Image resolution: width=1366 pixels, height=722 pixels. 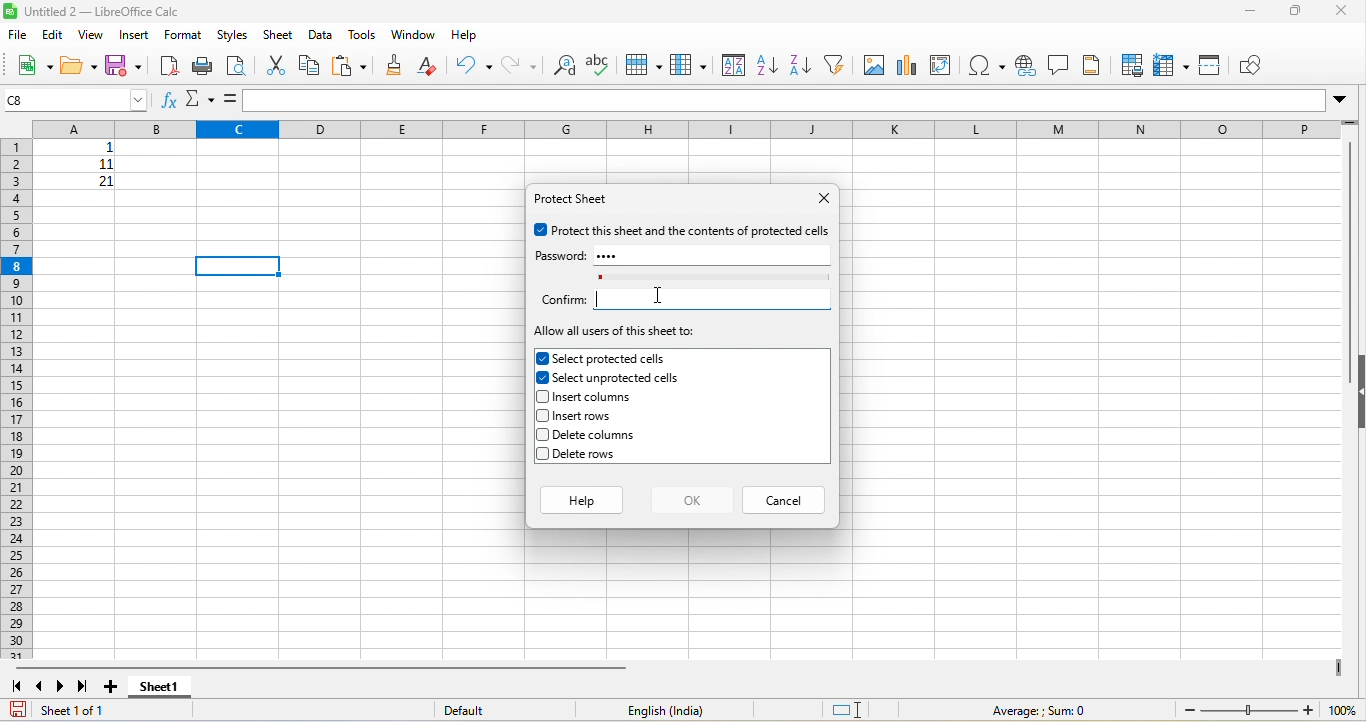 I want to click on maximize, so click(x=1297, y=13).